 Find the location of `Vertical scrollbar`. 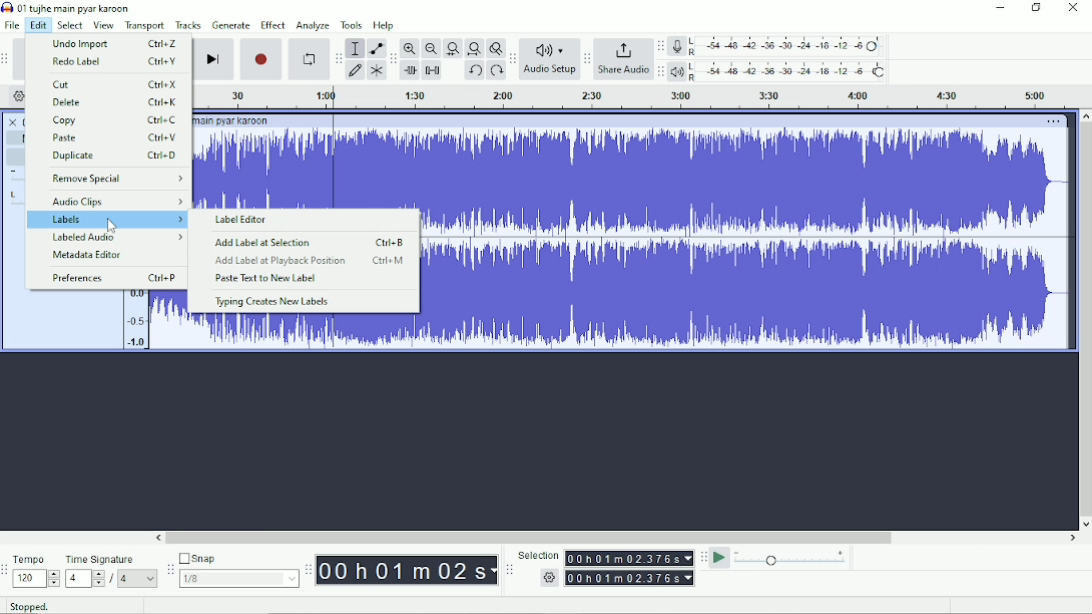

Vertical scrollbar is located at coordinates (1085, 313).